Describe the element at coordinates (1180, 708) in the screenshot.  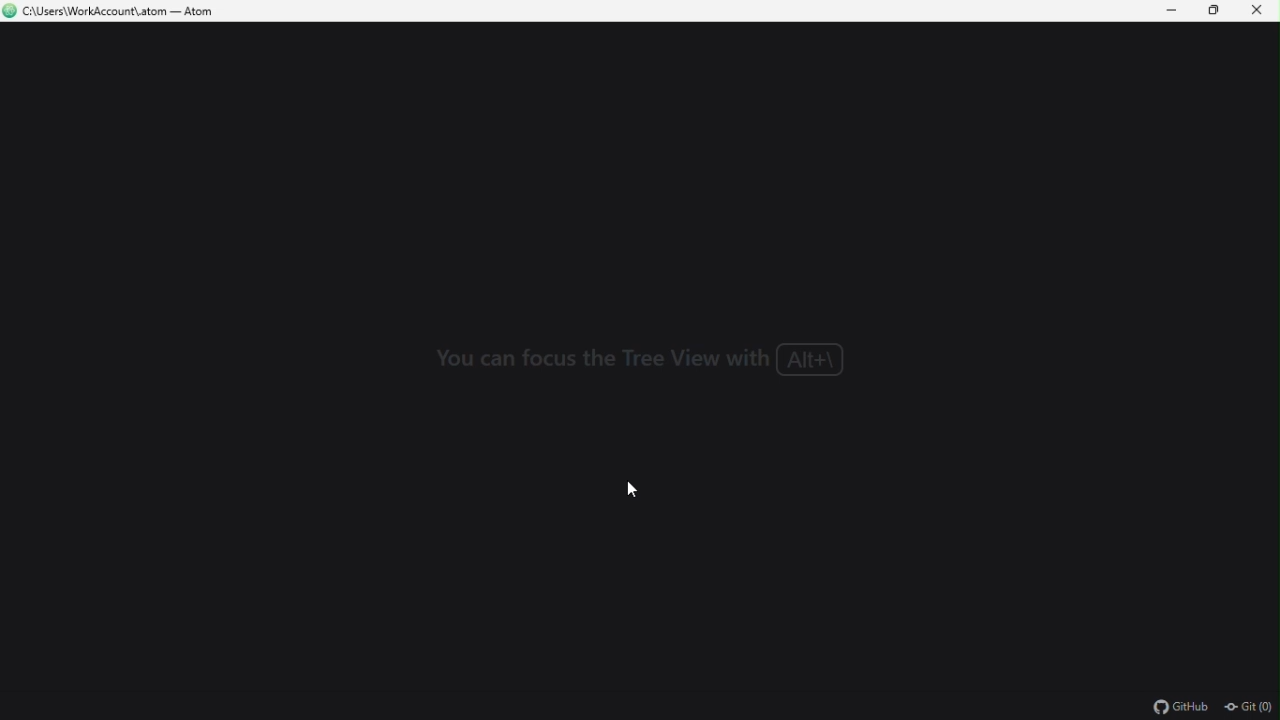
I see `GitHub` at that location.